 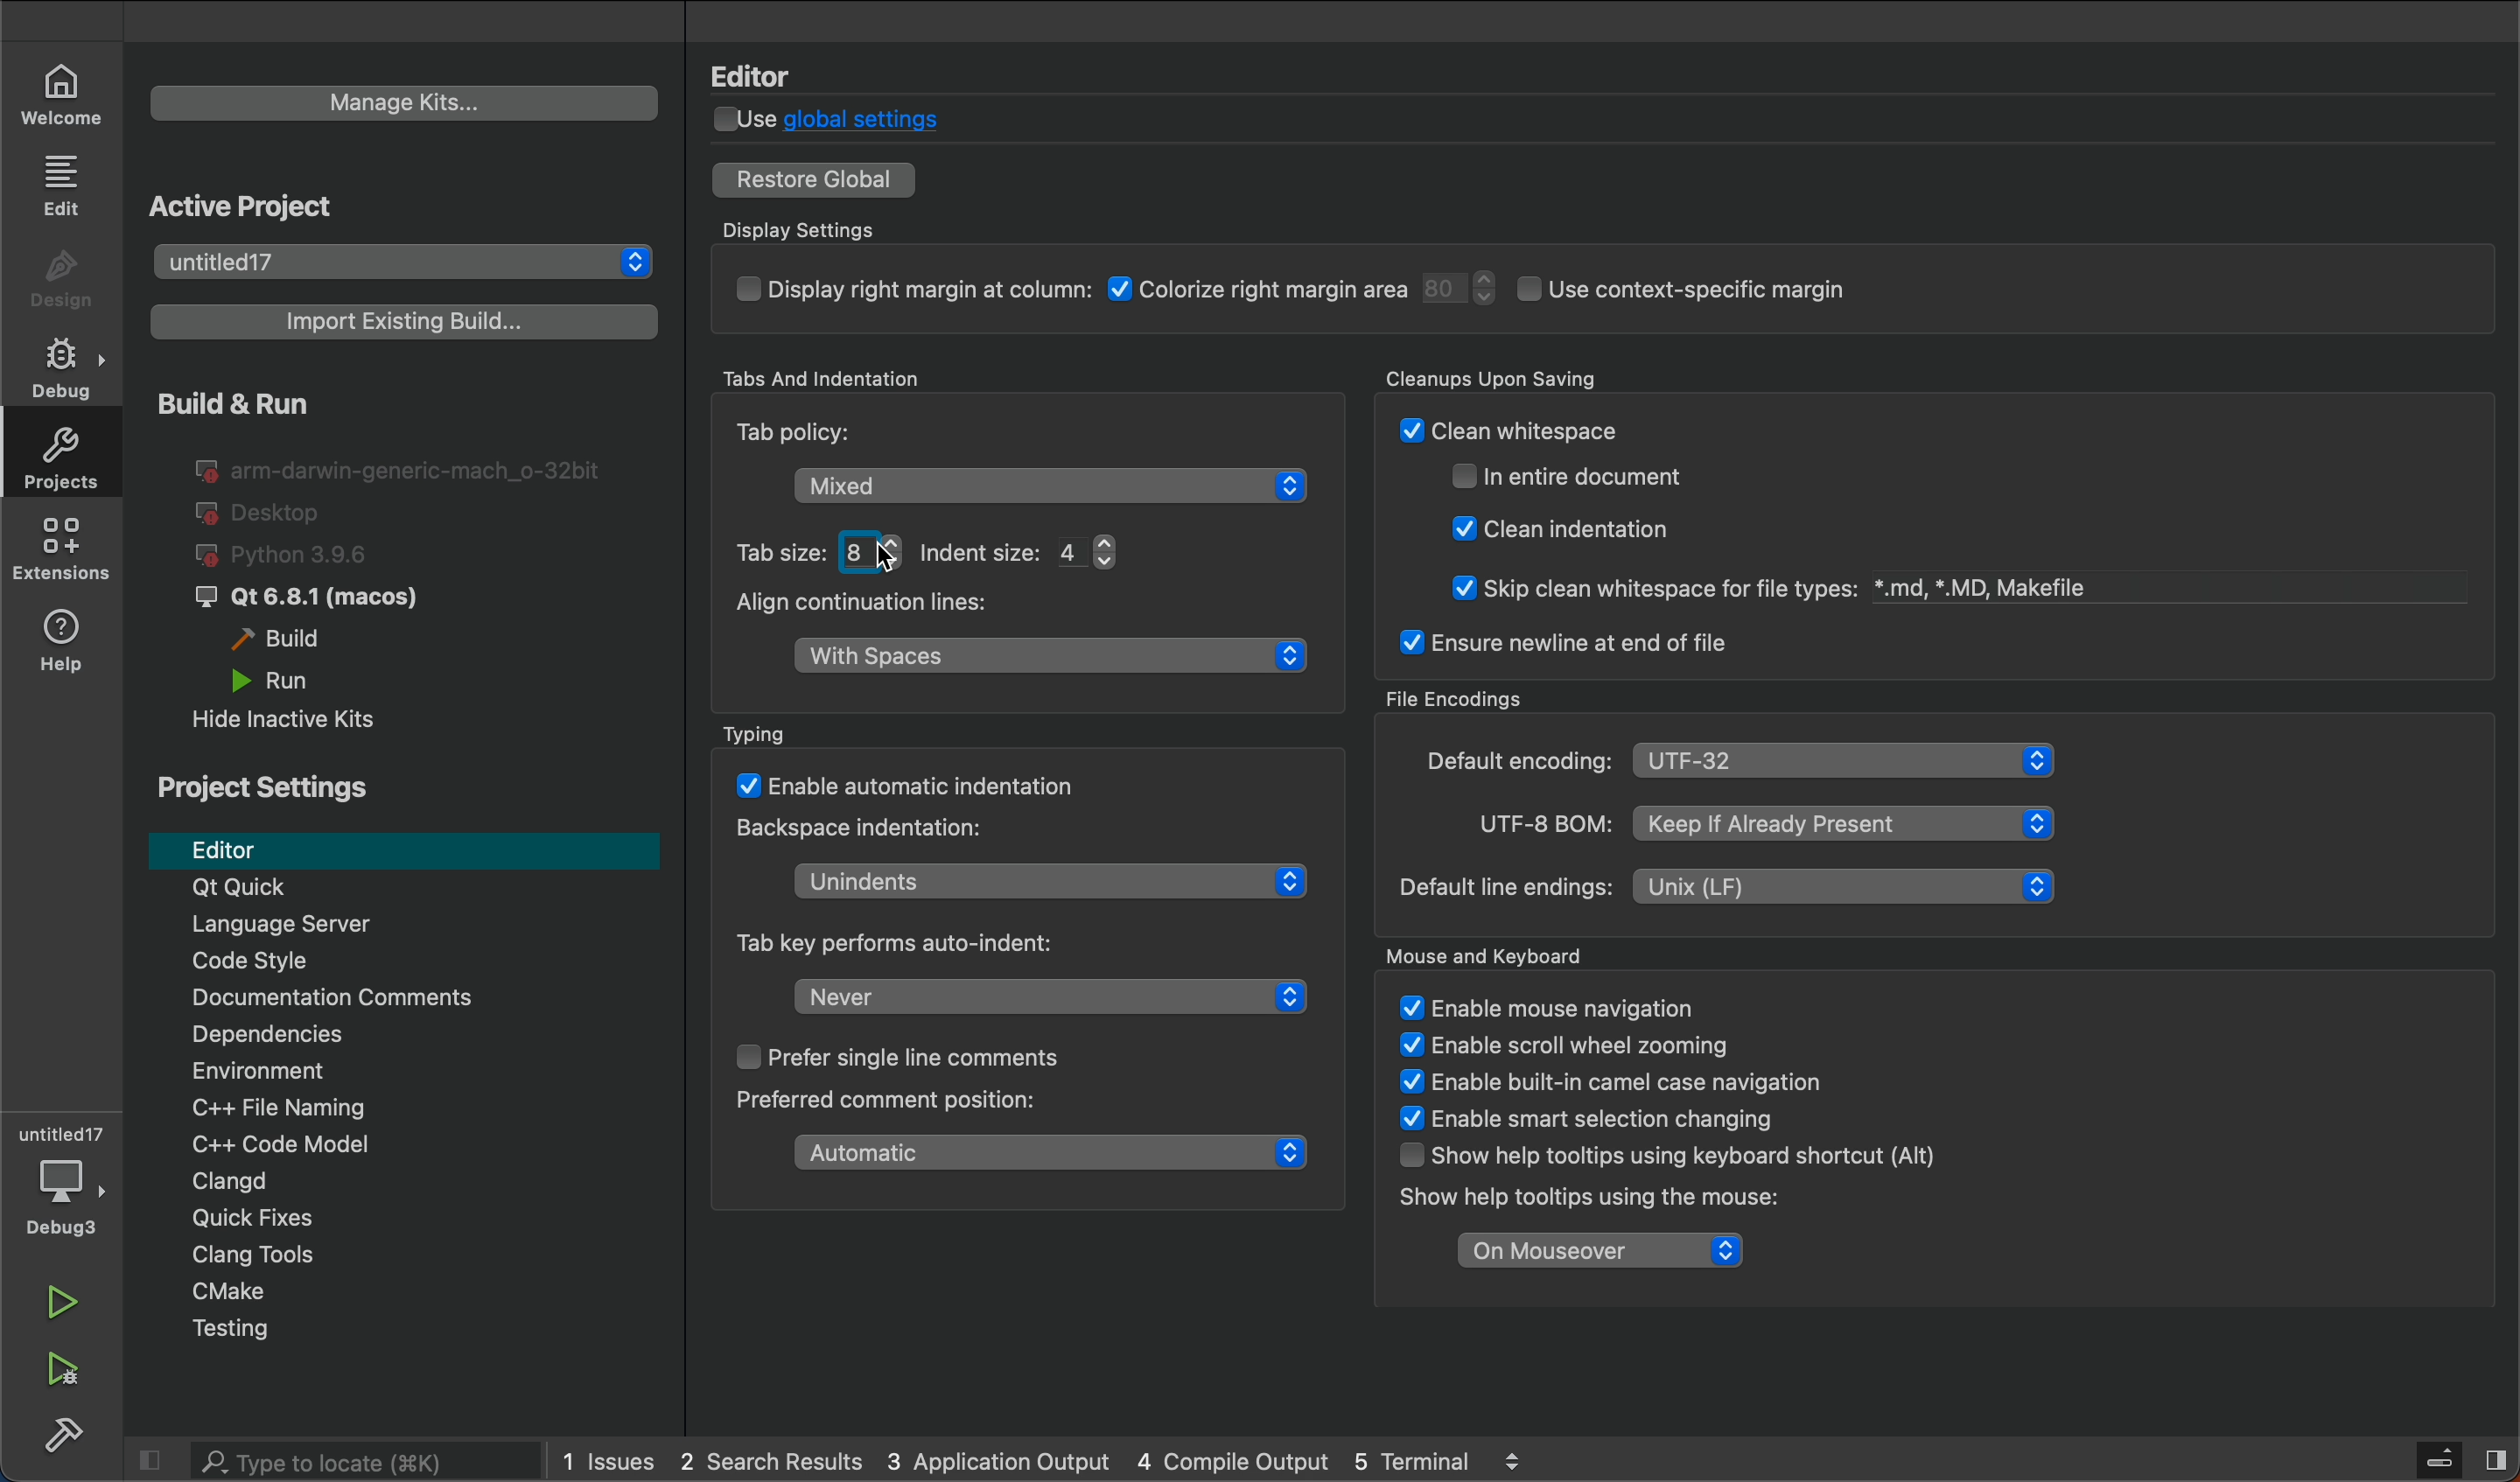 What do you see at coordinates (276, 682) in the screenshot?
I see `run` at bounding box center [276, 682].